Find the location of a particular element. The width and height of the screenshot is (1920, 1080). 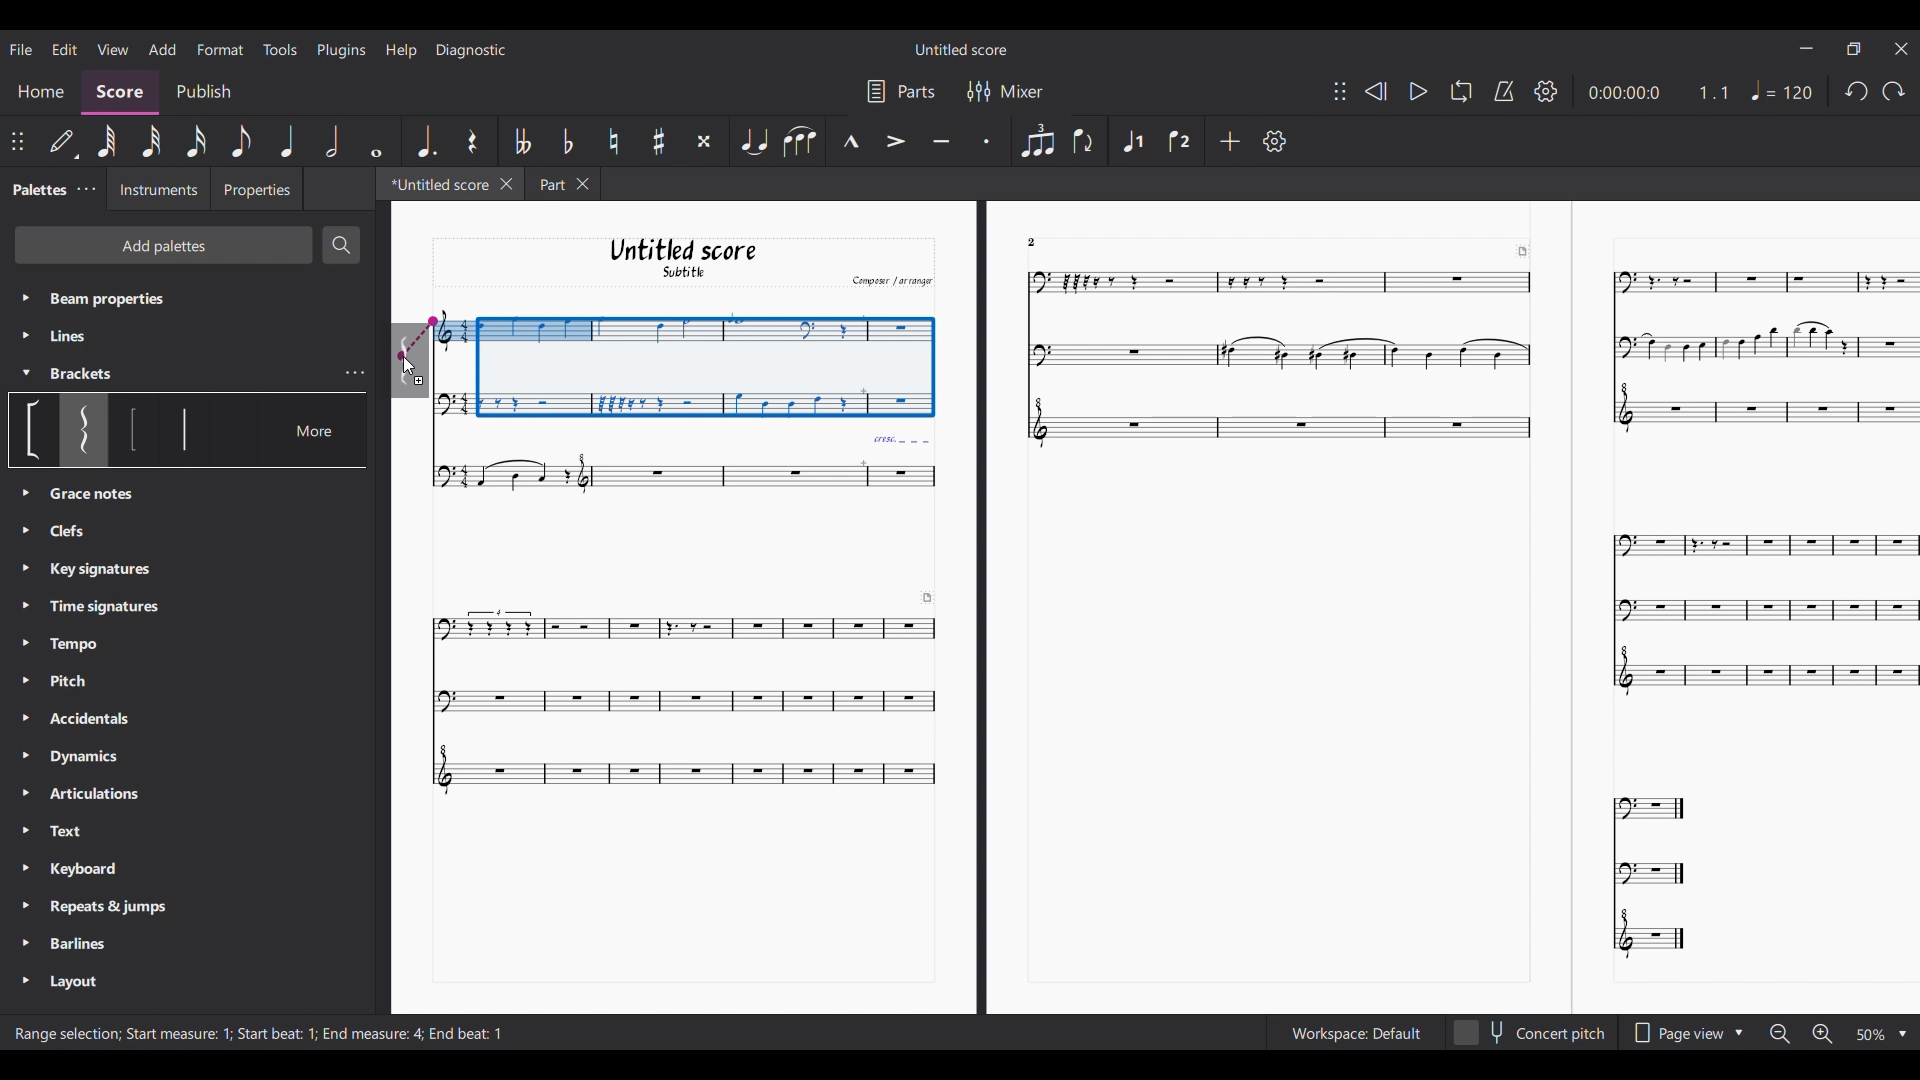

Home  is located at coordinates (41, 94).